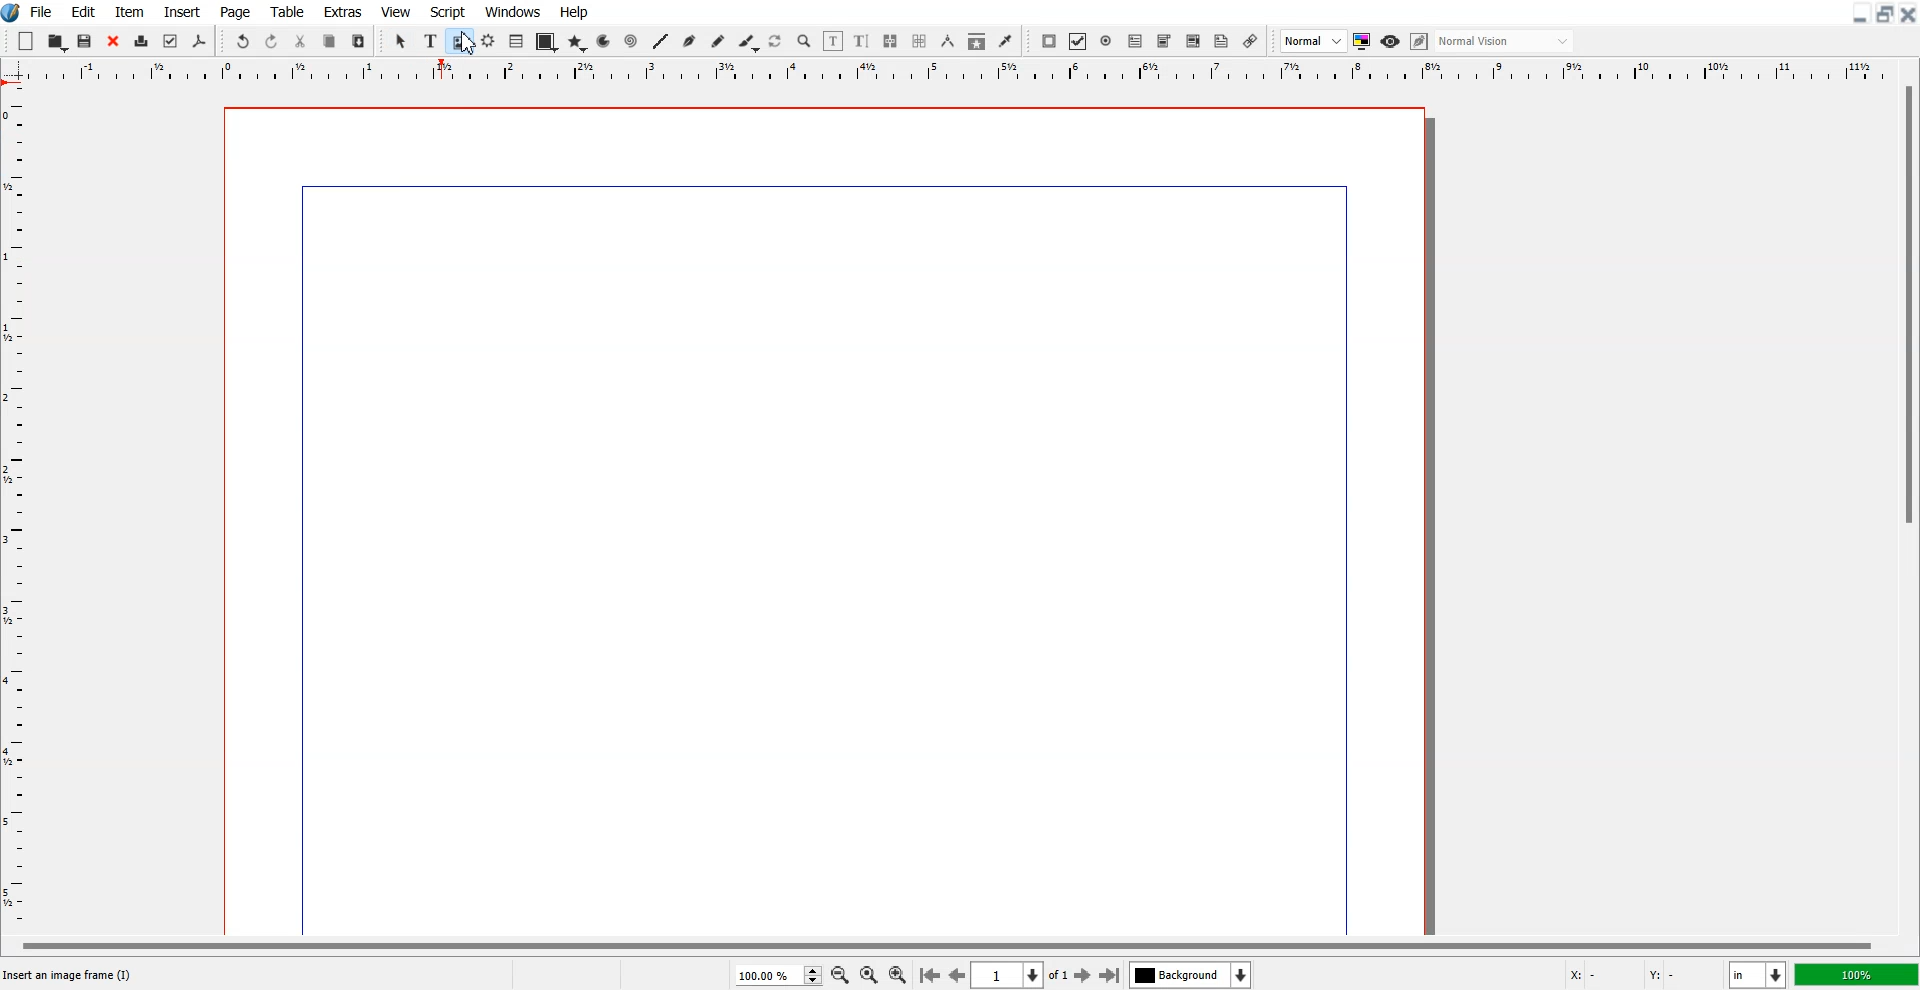 The image size is (1920, 990). I want to click on Link Text frame, so click(890, 41).